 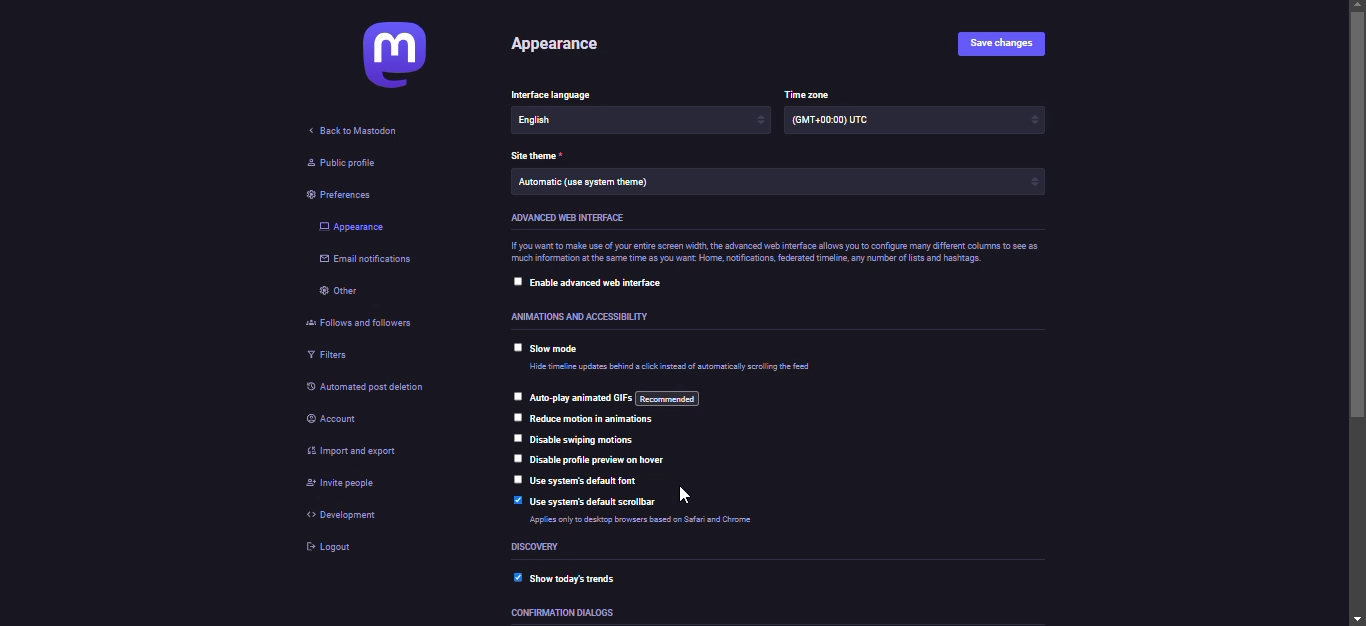 What do you see at coordinates (518, 500) in the screenshot?
I see `enabled` at bounding box center [518, 500].